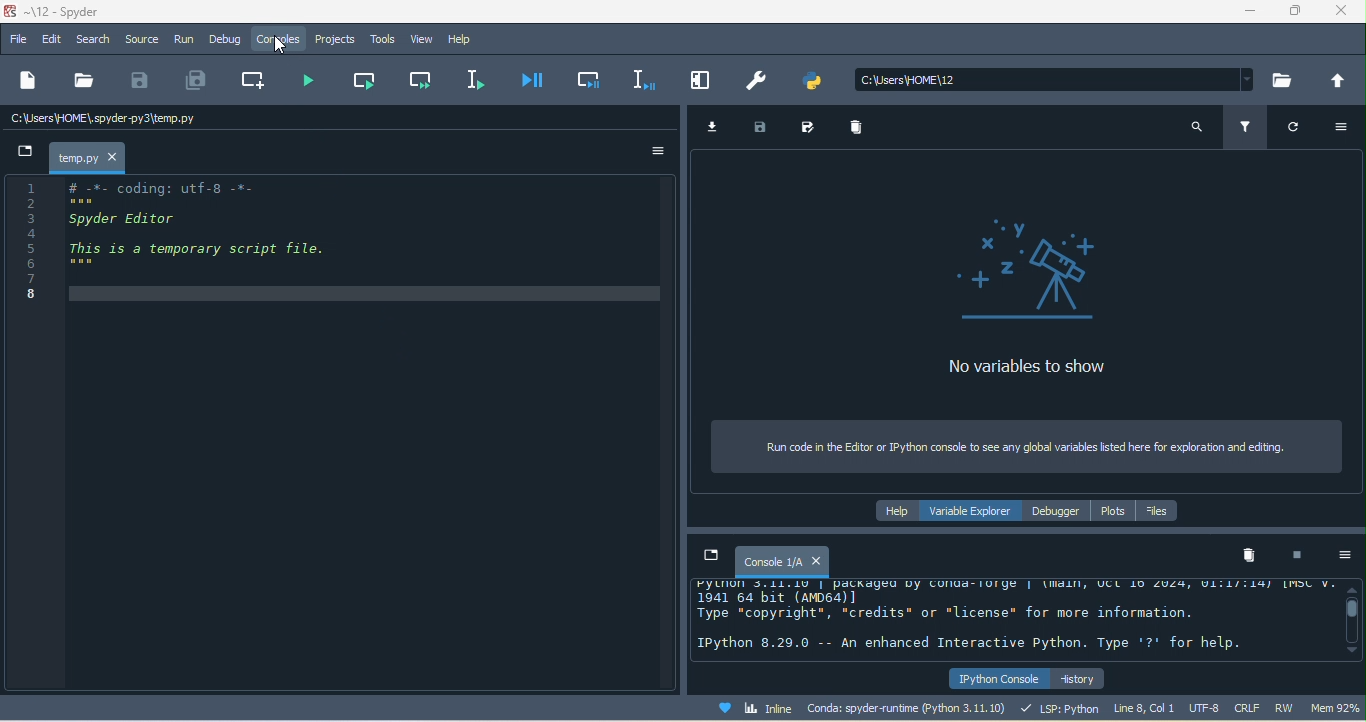 This screenshot has width=1366, height=722. What do you see at coordinates (93, 38) in the screenshot?
I see `search` at bounding box center [93, 38].